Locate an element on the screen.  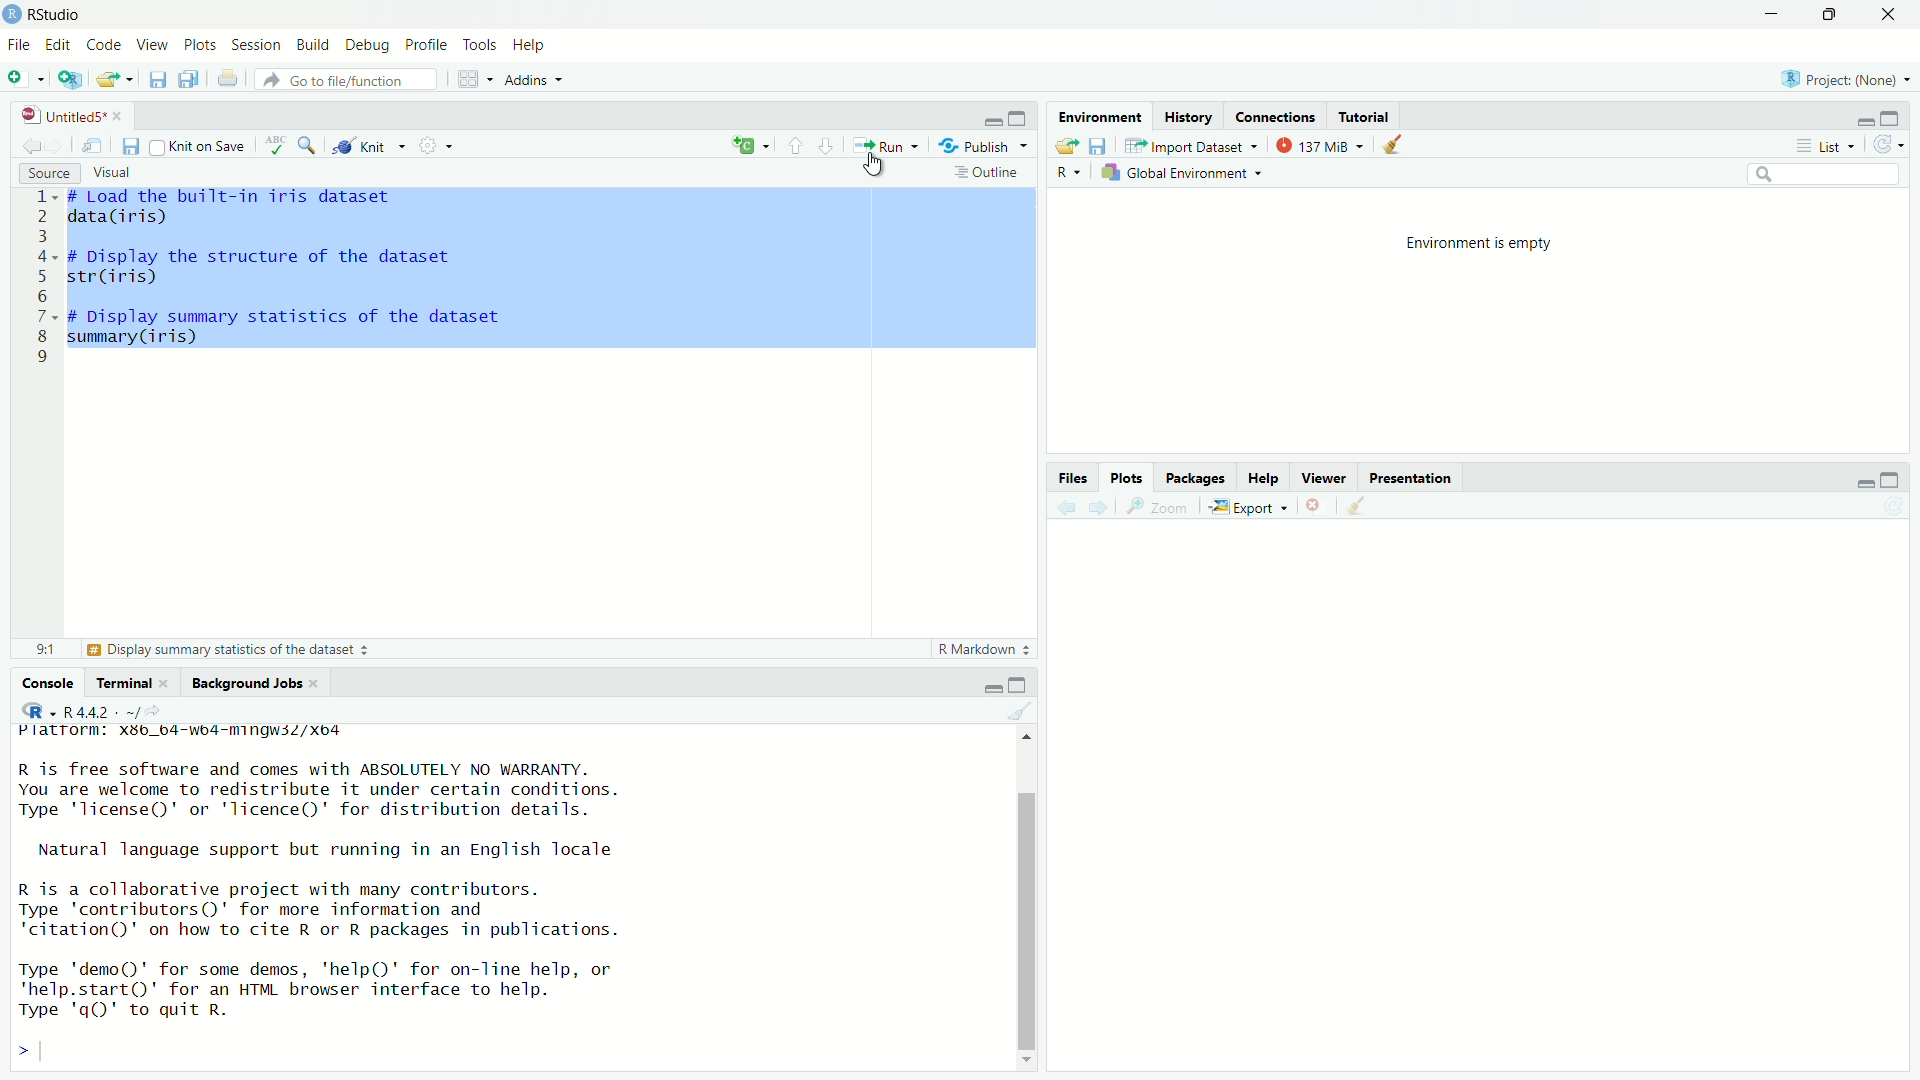
Terminal is located at coordinates (136, 683).